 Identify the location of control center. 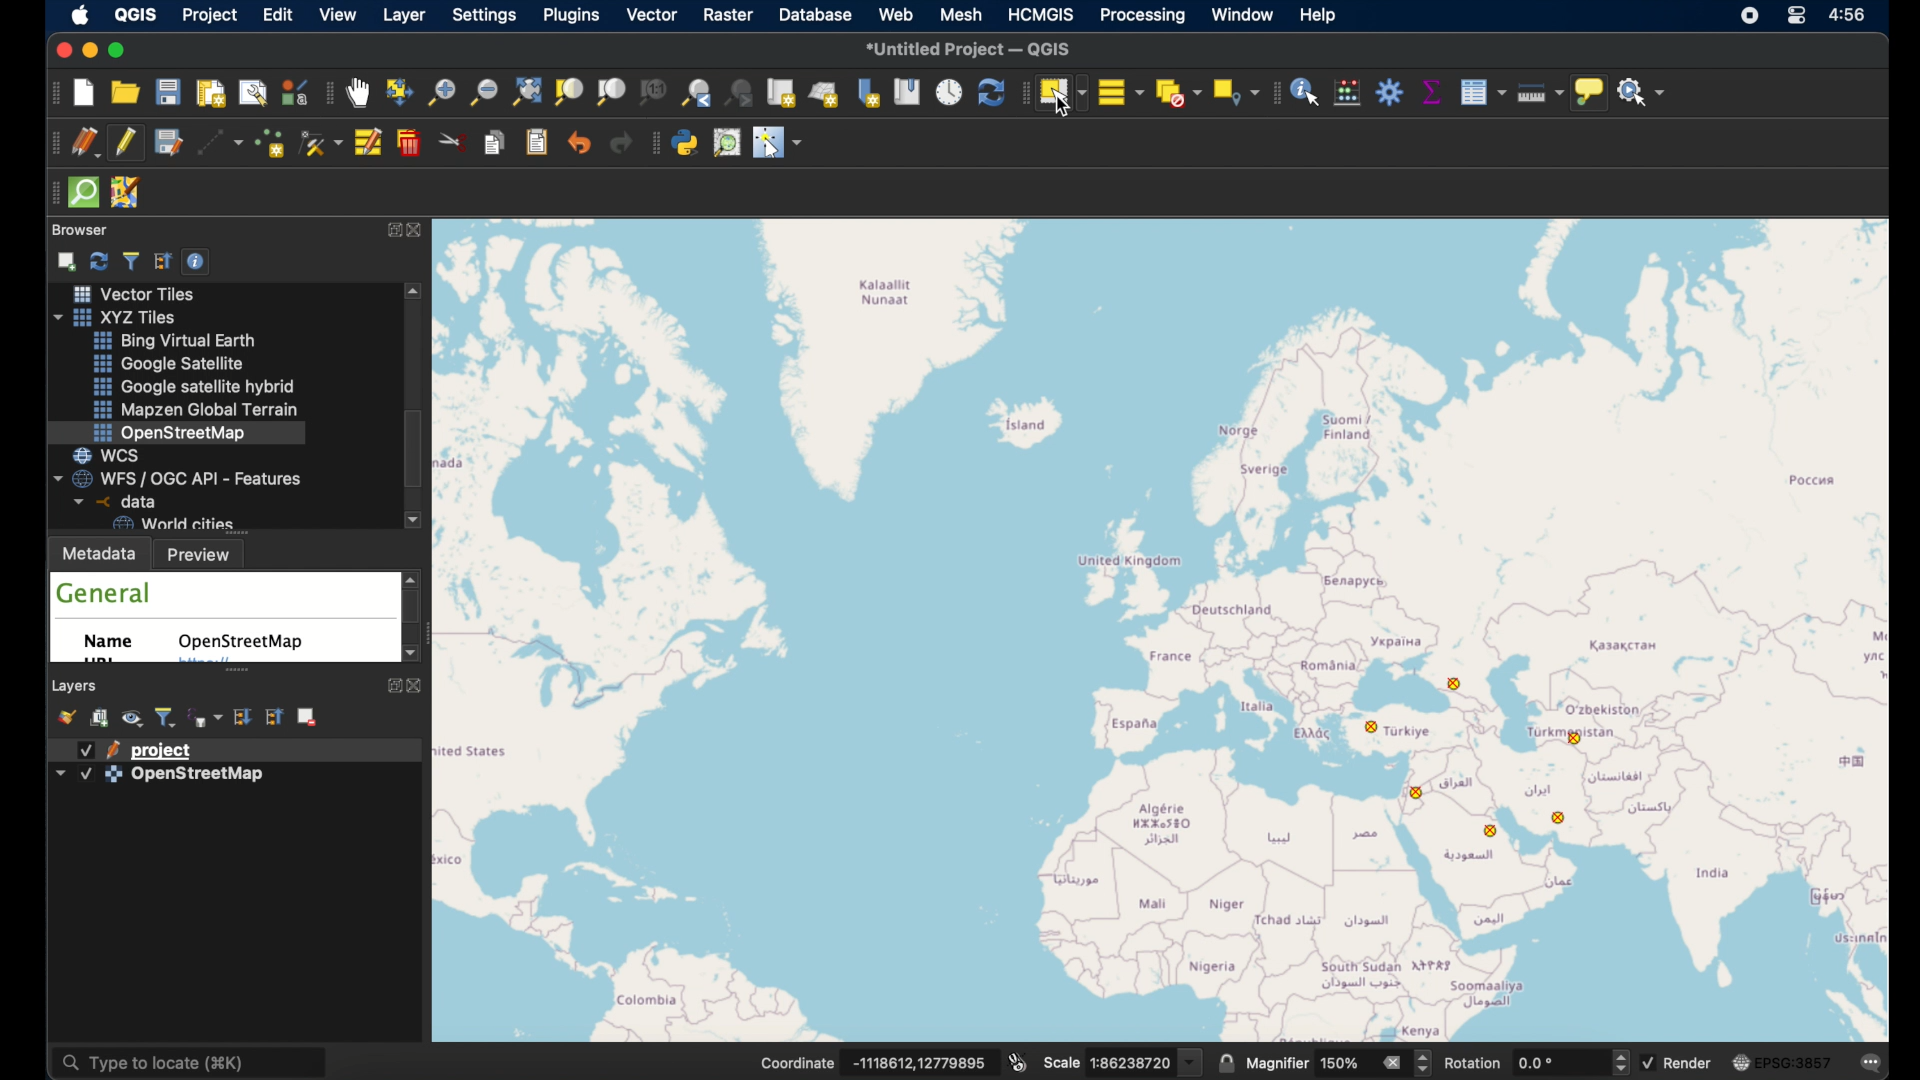
(1799, 18).